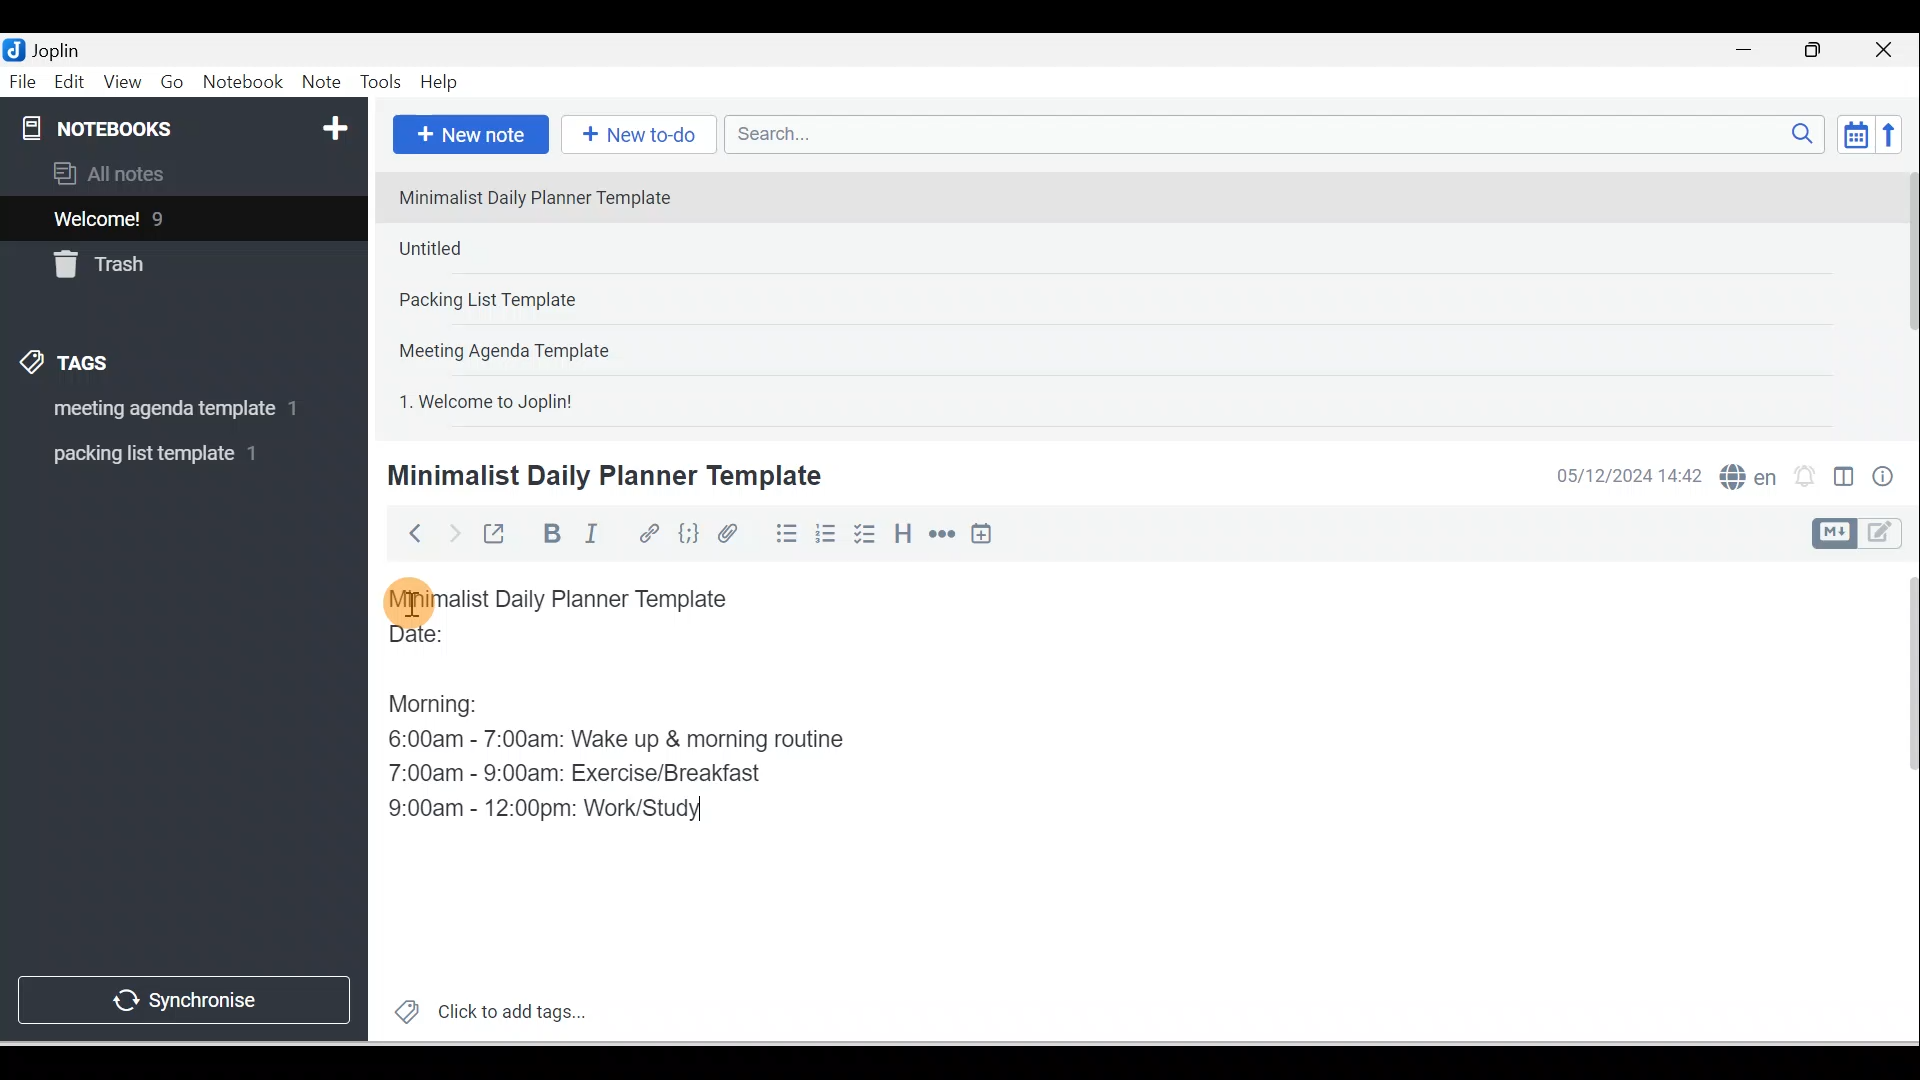 The width and height of the screenshot is (1920, 1080). Describe the element at coordinates (482, 1009) in the screenshot. I see `Click to add tags` at that location.